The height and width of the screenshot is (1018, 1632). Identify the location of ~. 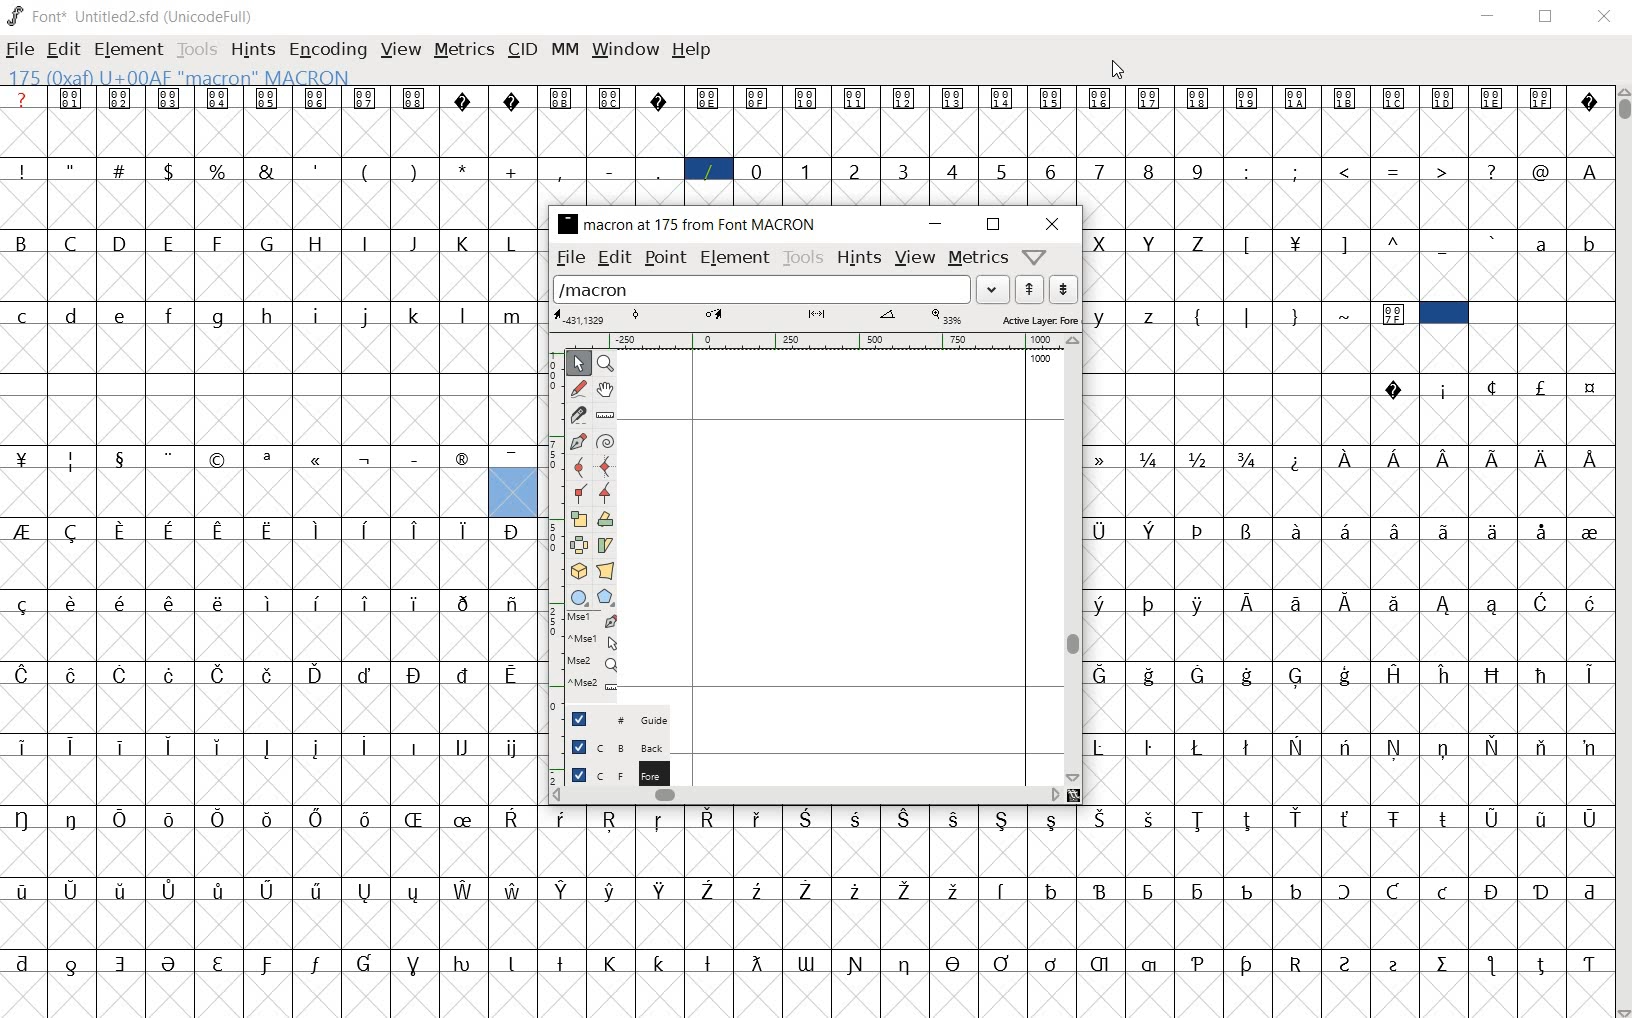
(1347, 312).